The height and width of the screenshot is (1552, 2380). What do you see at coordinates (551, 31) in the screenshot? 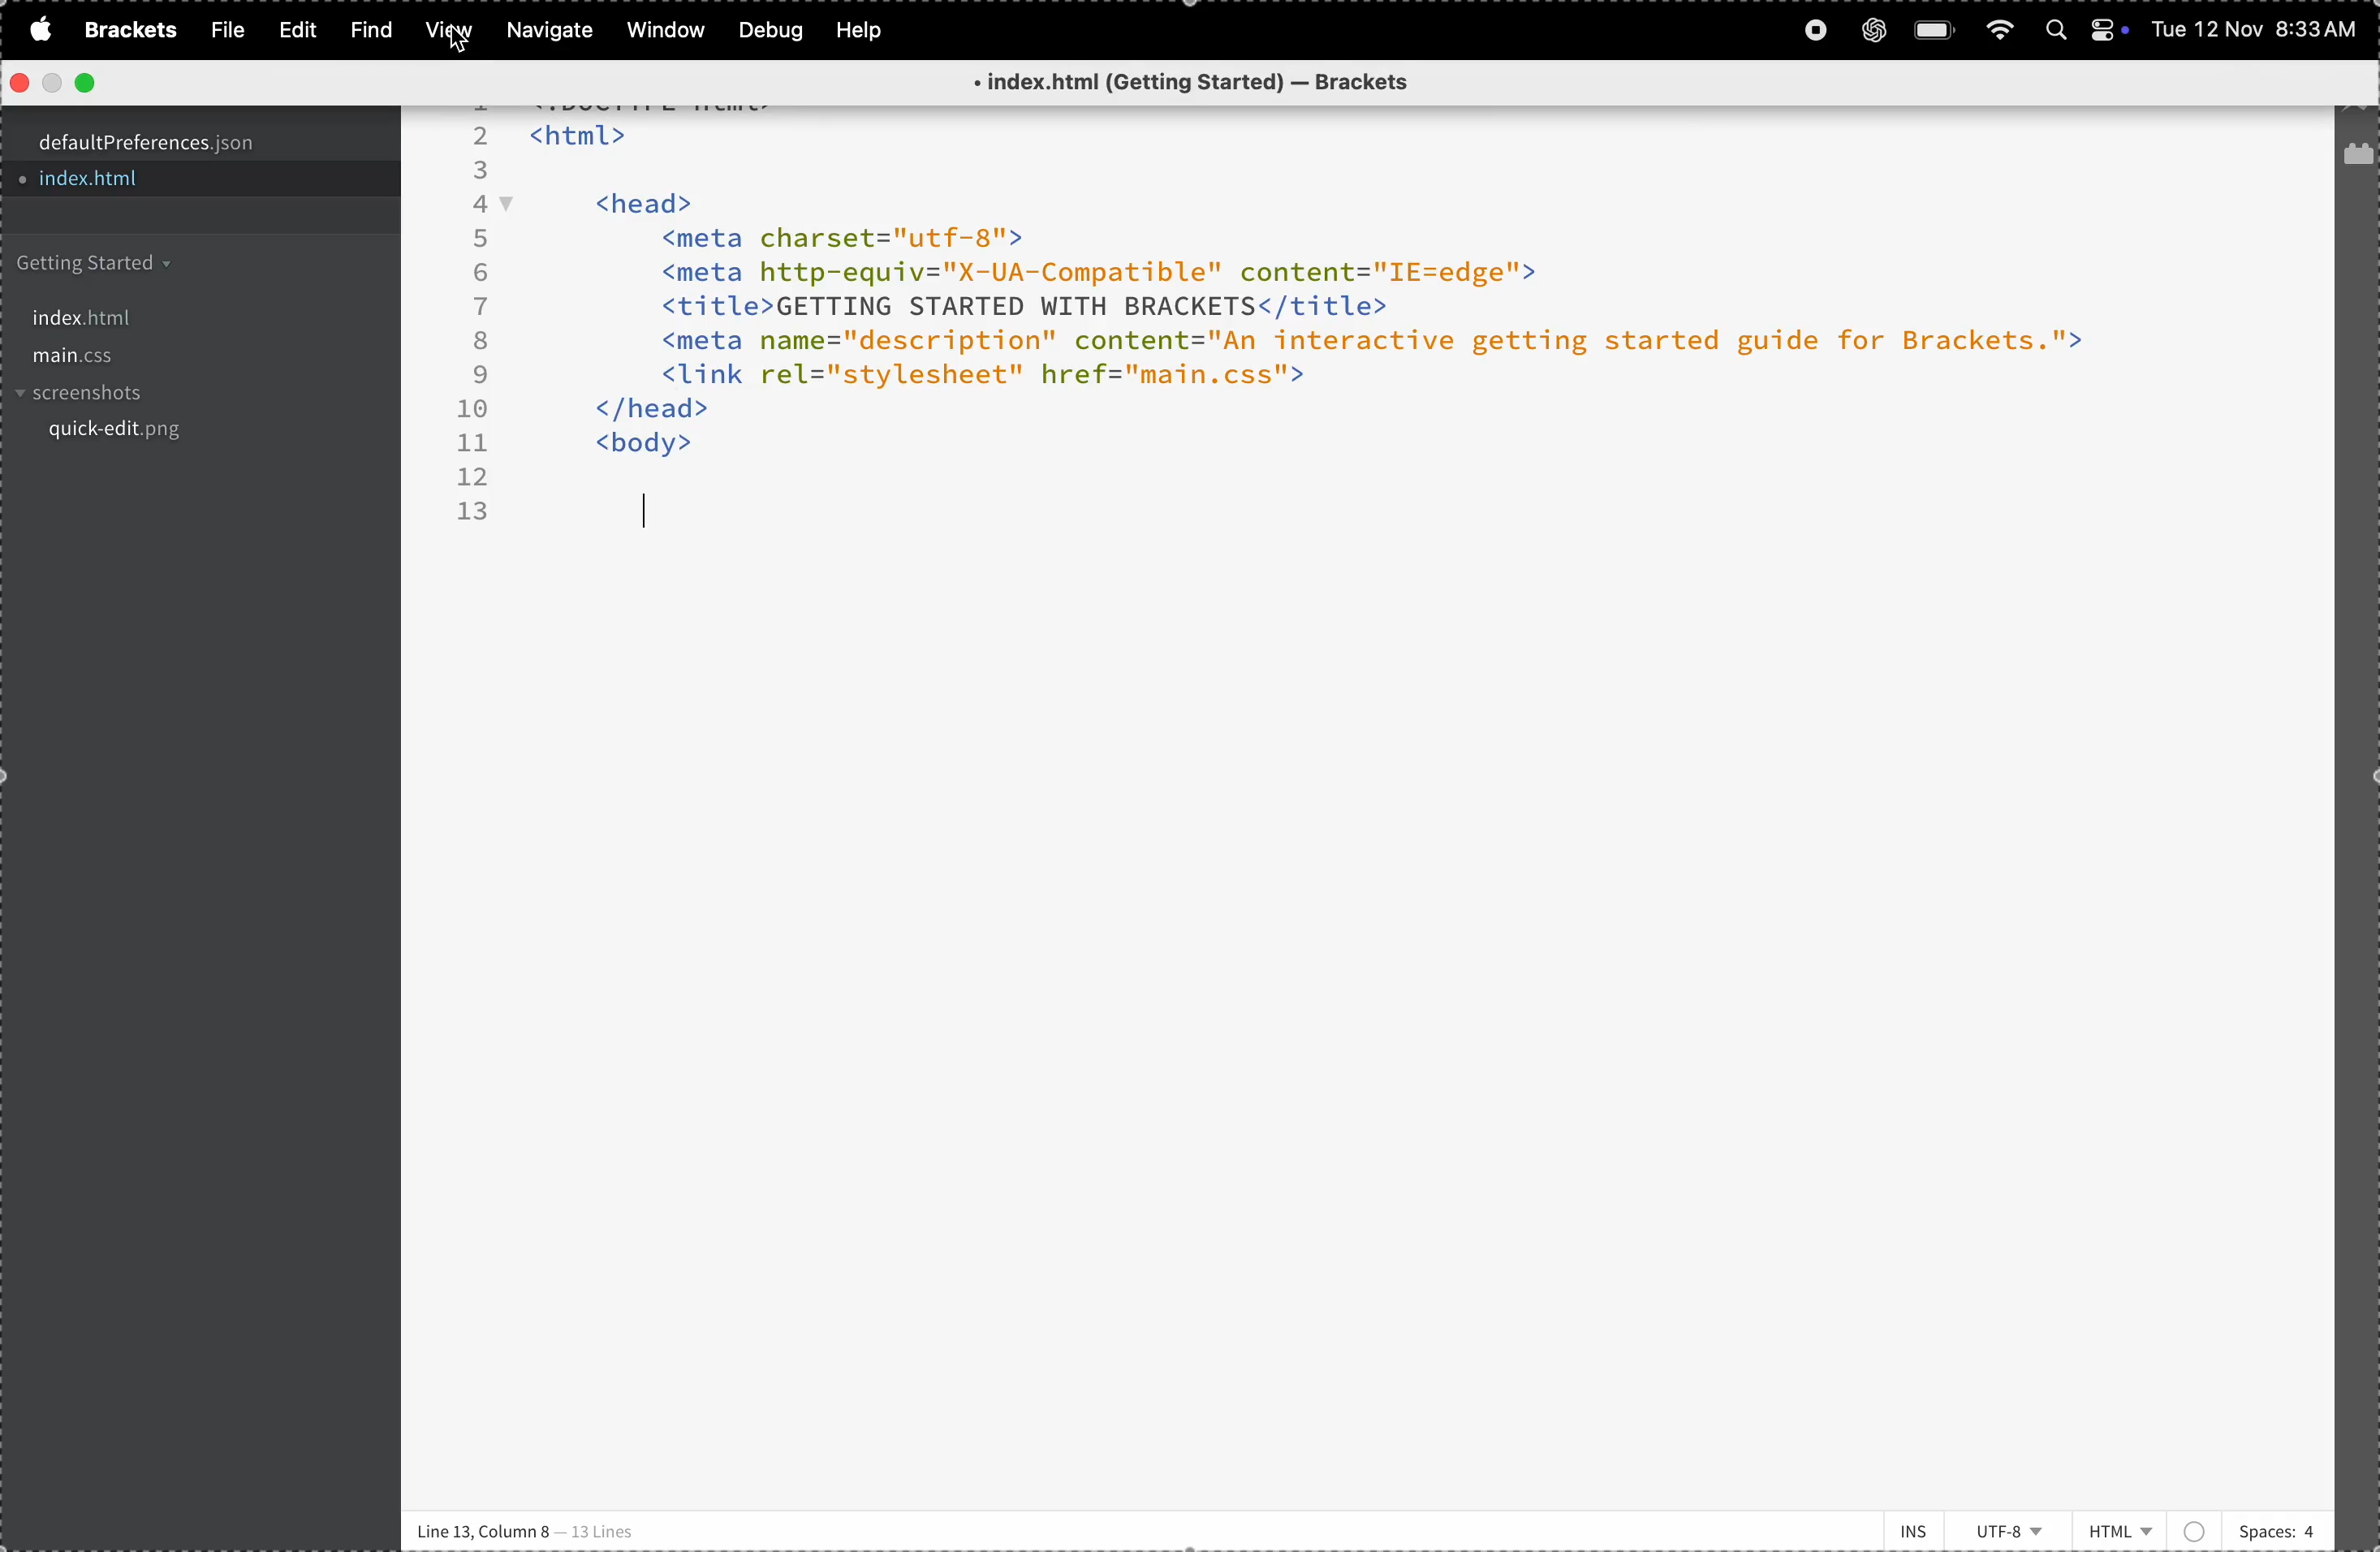
I see `navigate` at bounding box center [551, 31].